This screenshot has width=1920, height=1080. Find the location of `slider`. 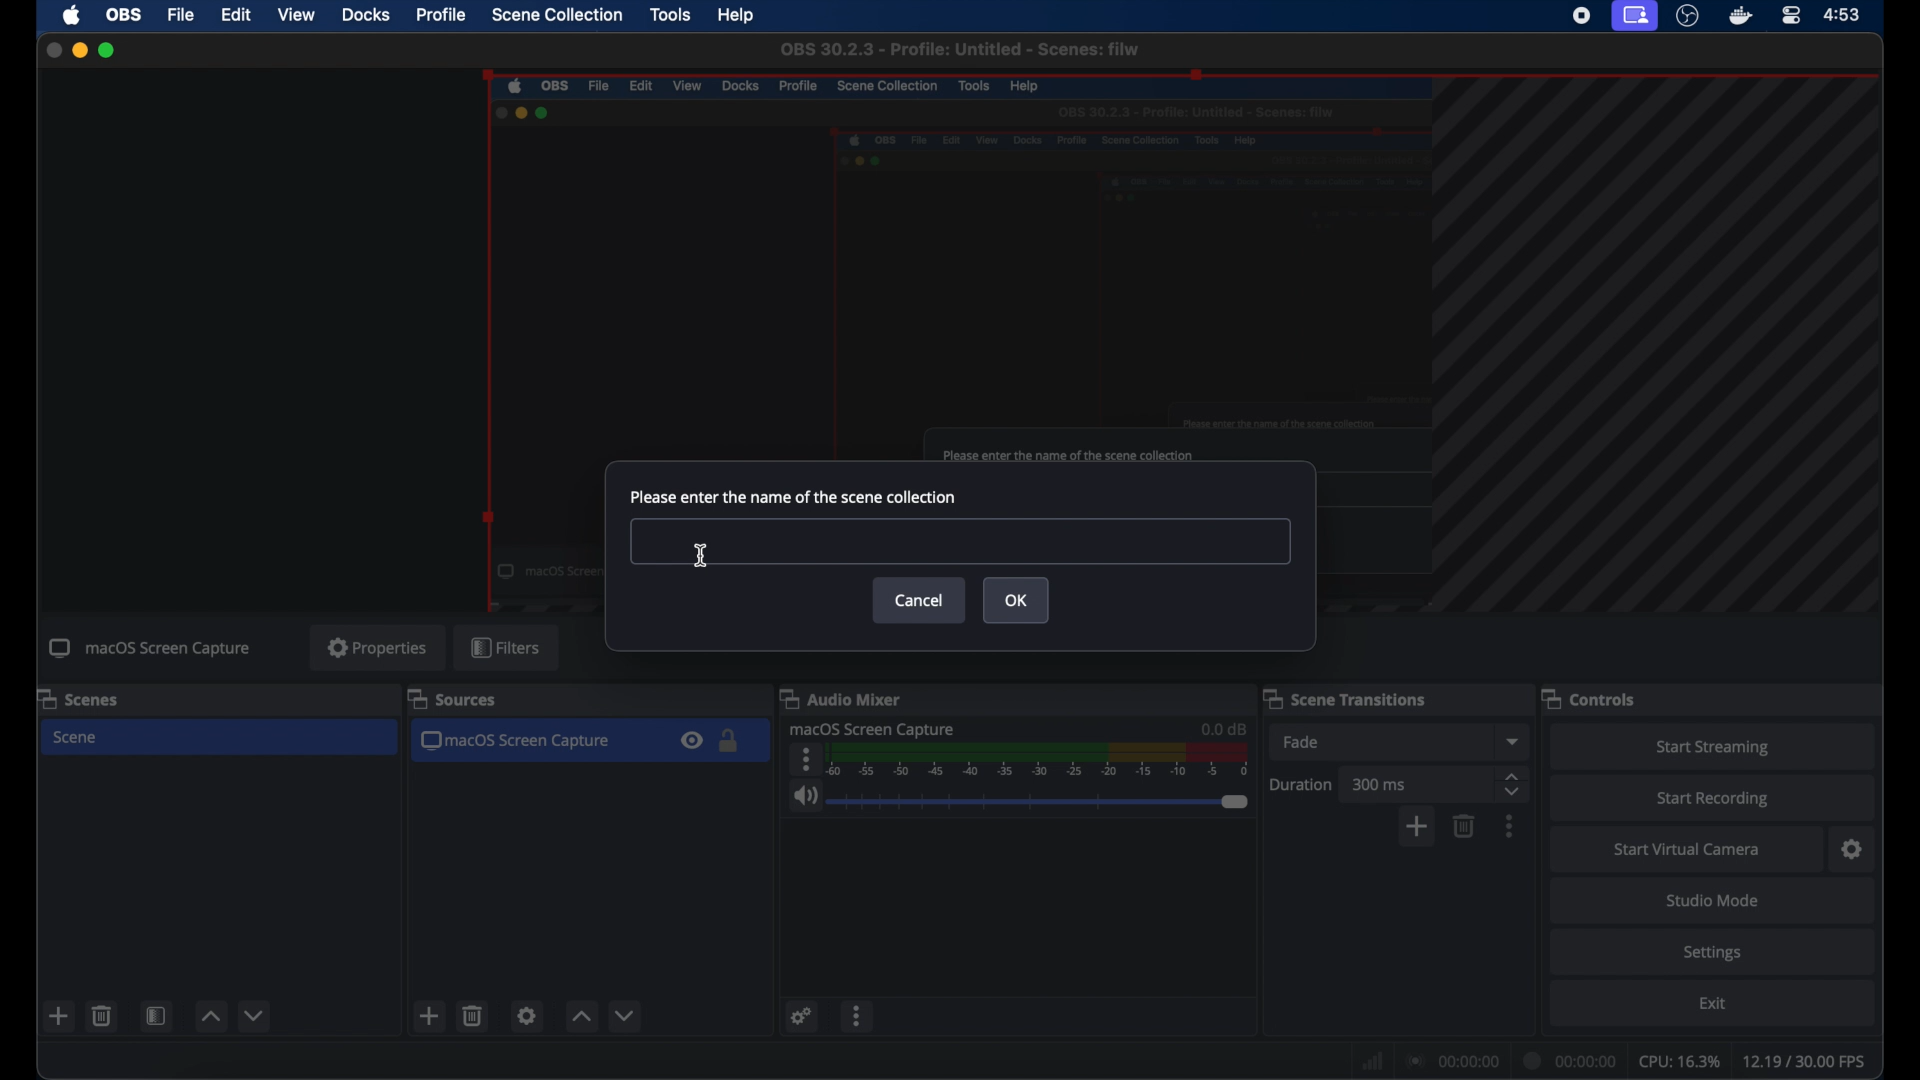

slider is located at coordinates (1038, 802).